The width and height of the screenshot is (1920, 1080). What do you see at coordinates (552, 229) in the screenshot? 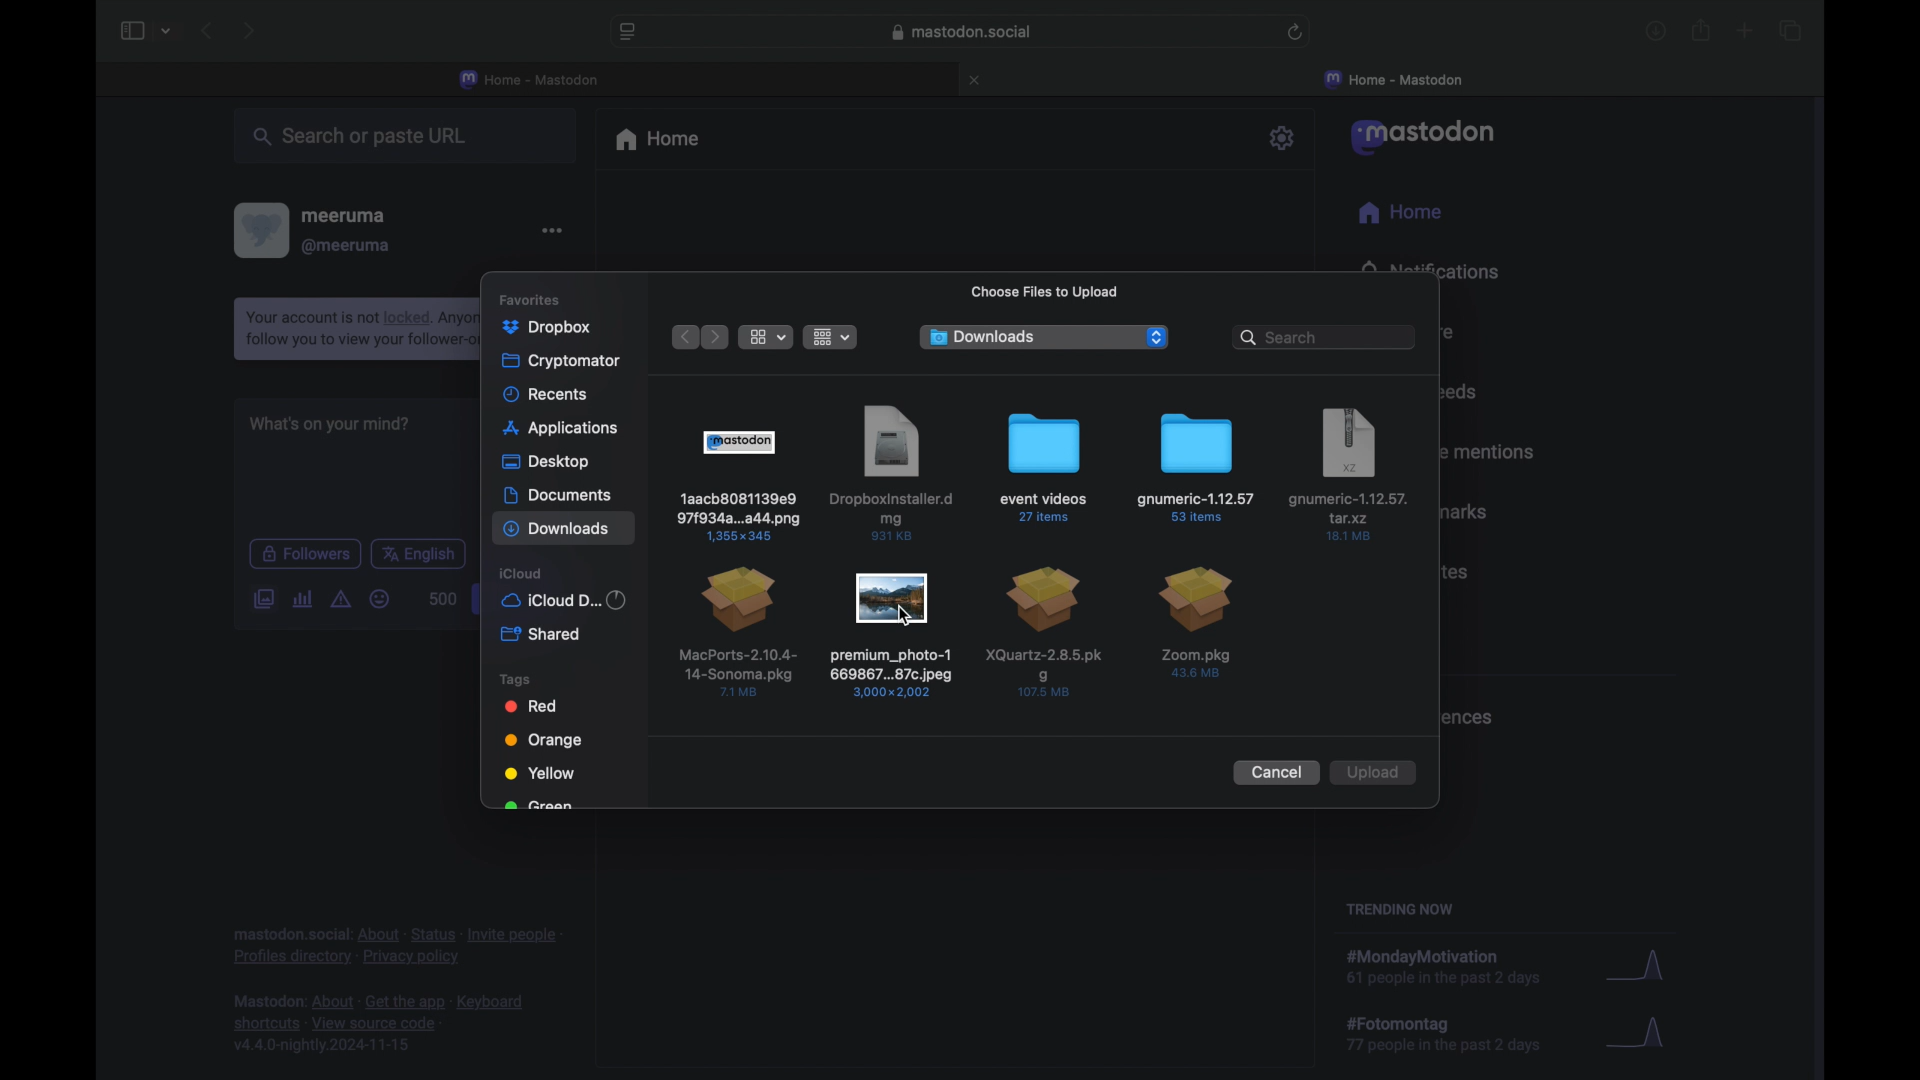
I see `more options` at bounding box center [552, 229].